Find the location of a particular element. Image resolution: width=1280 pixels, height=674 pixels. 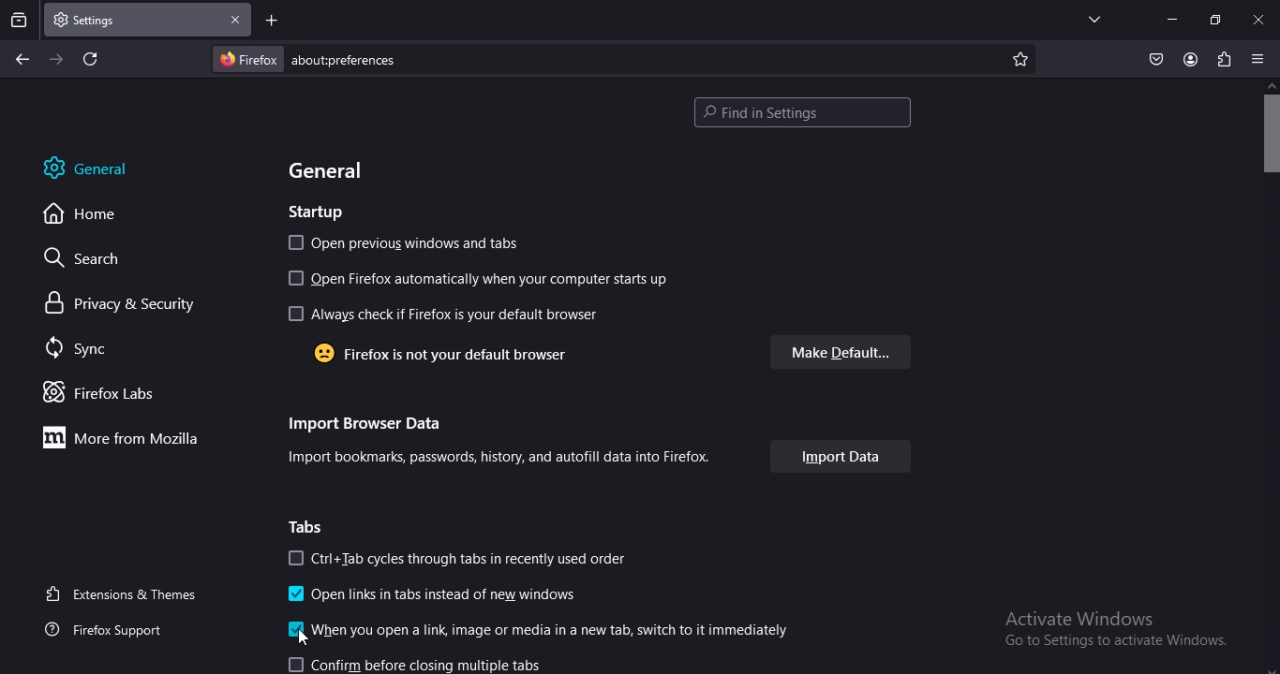

go forward one page is located at coordinates (58, 60).